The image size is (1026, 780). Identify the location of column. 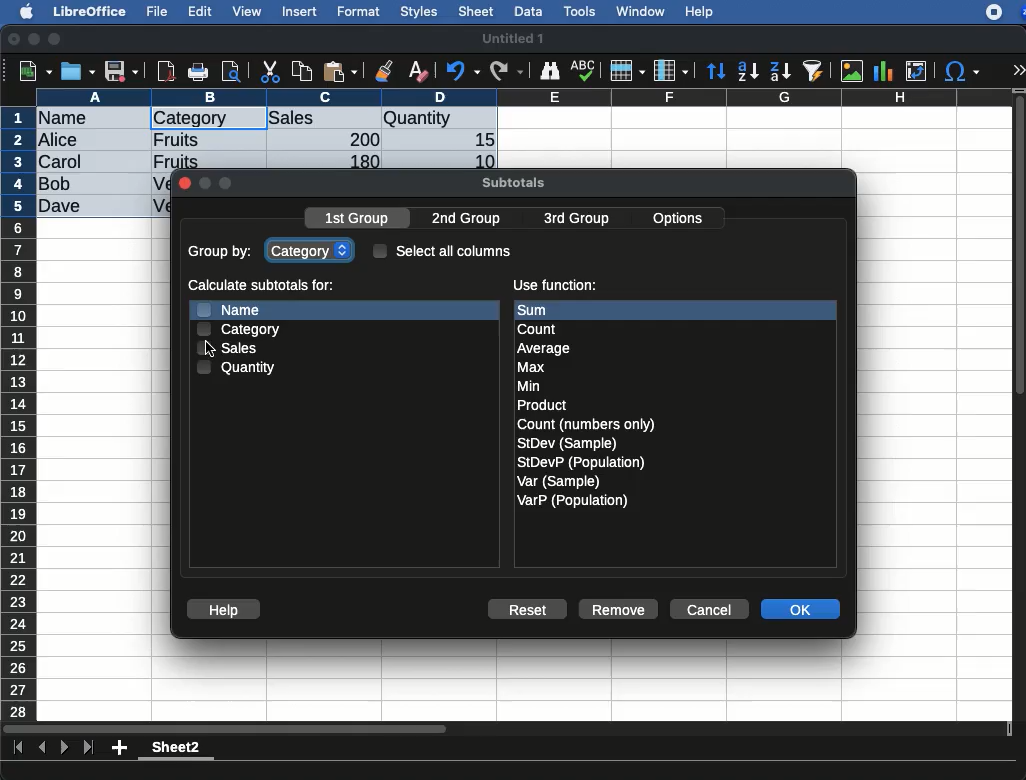
(525, 97).